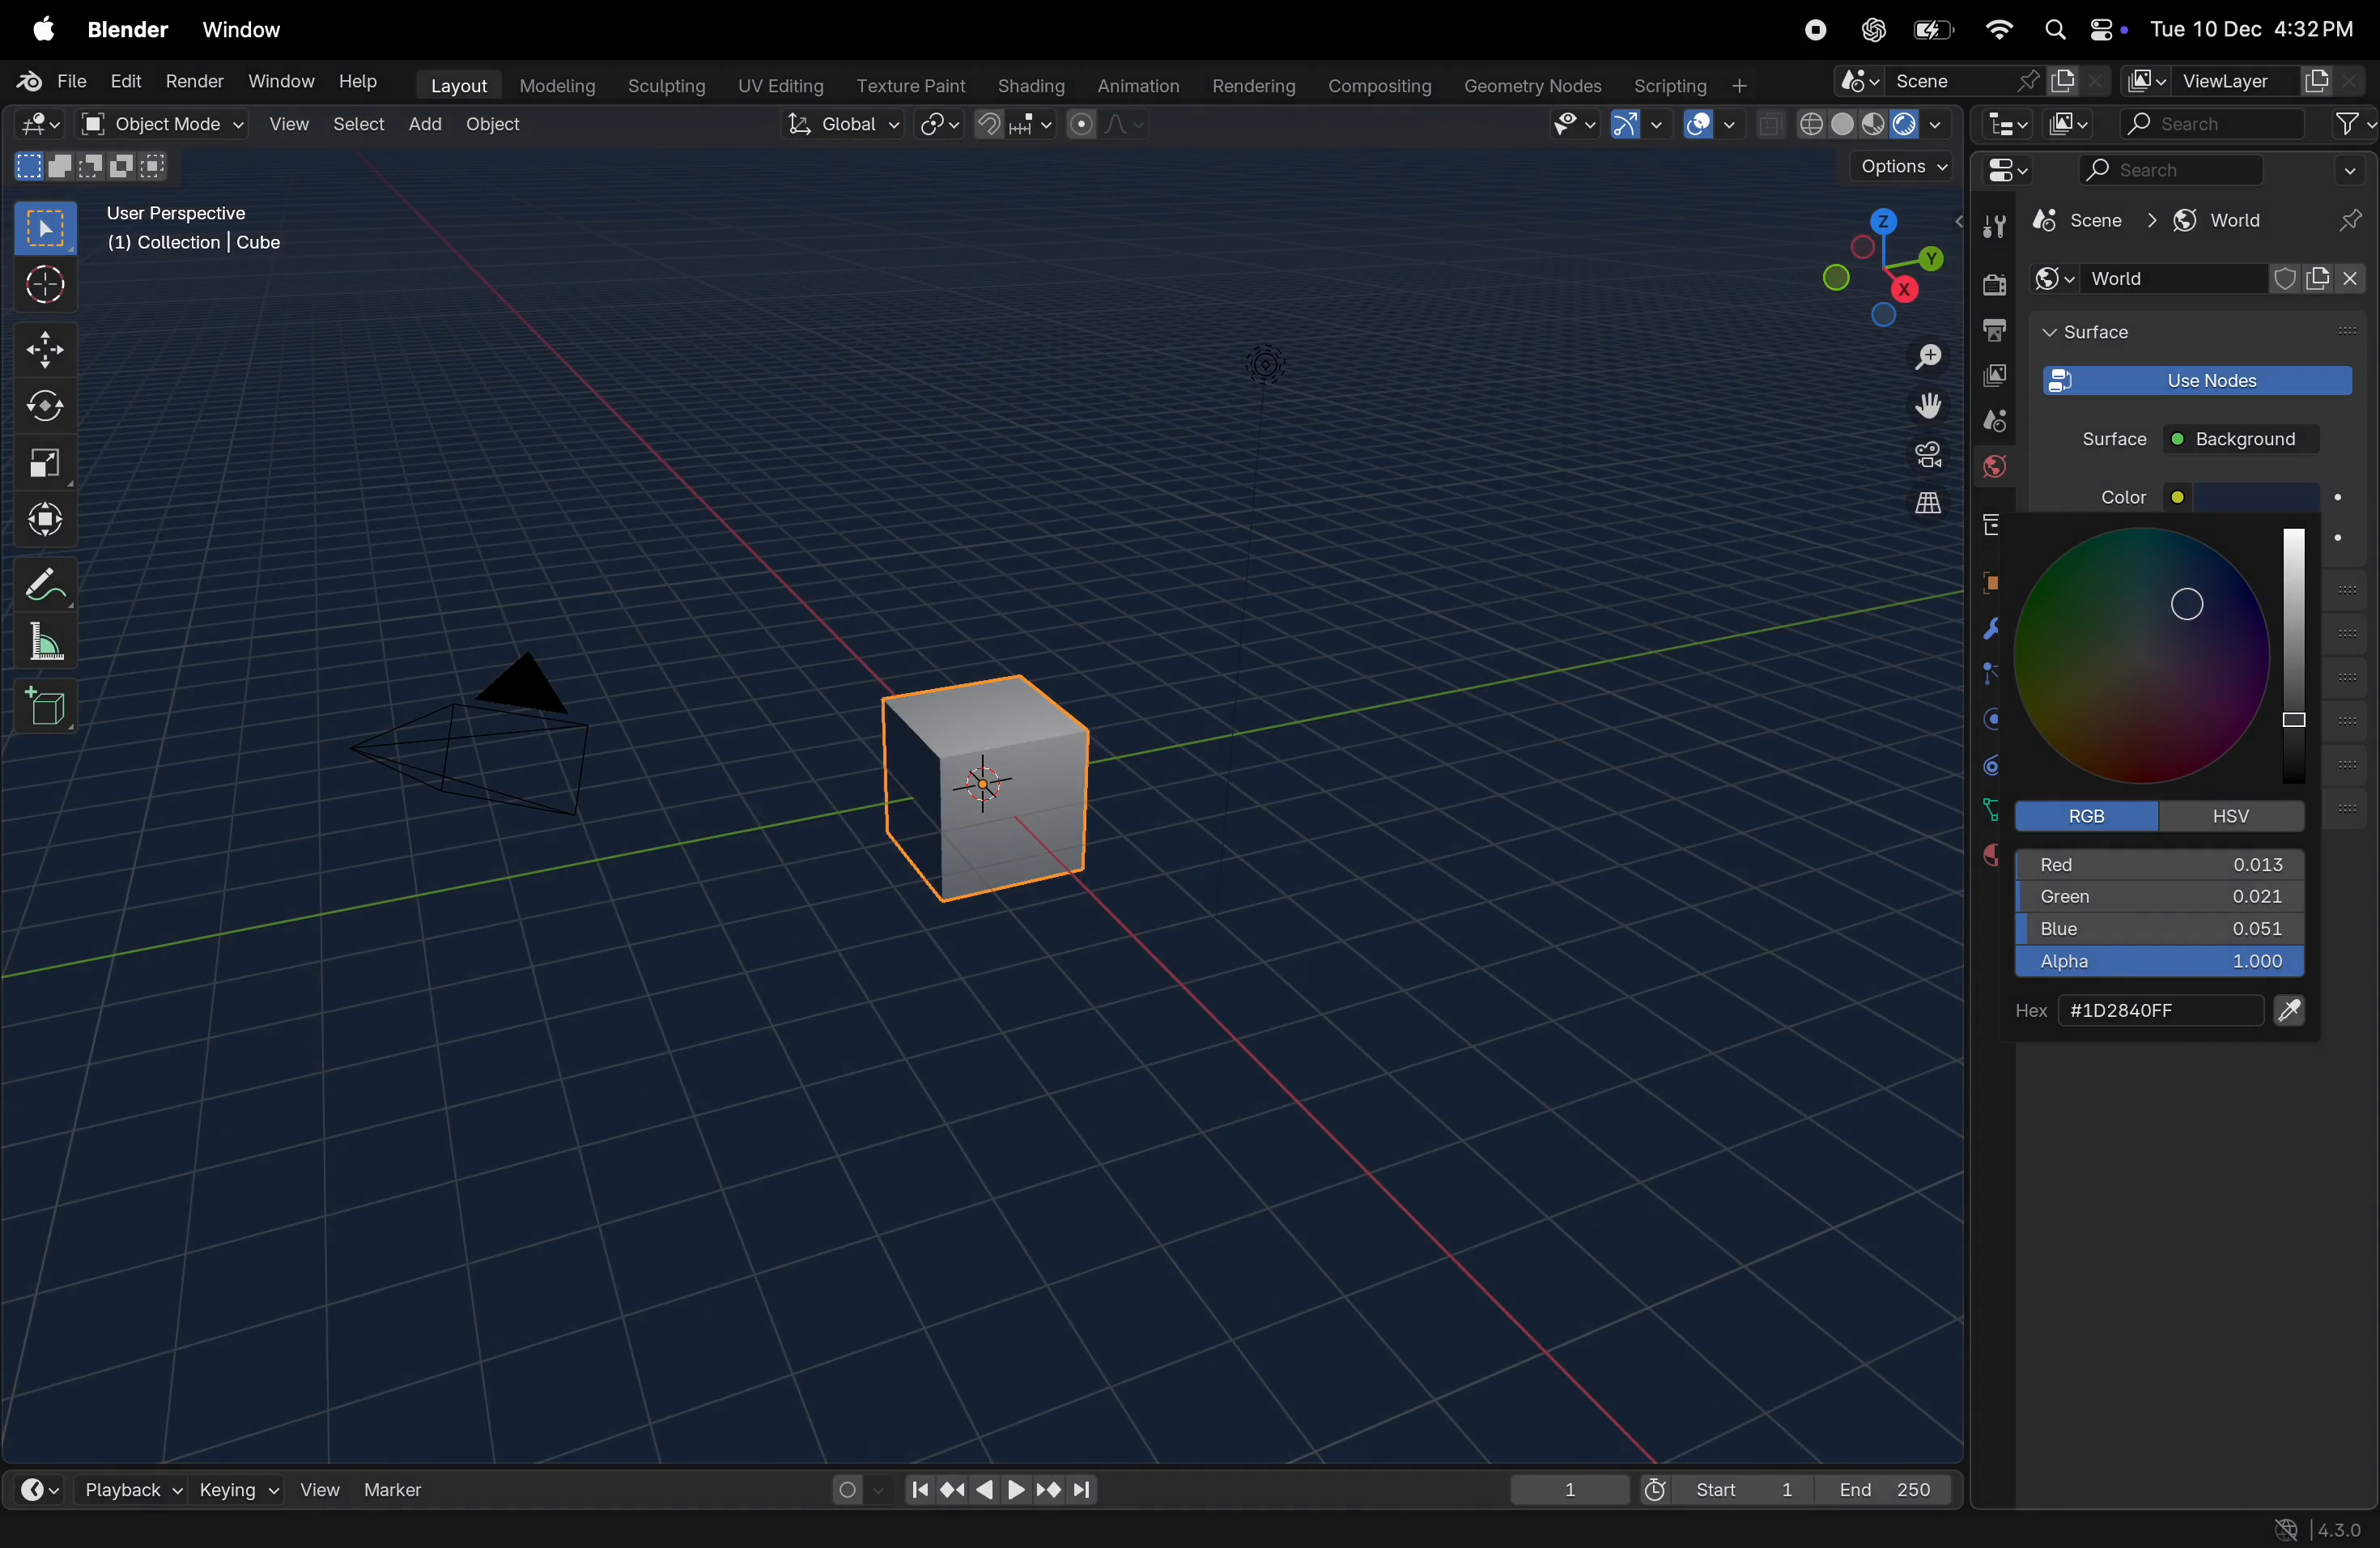 This screenshot has width=2380, height=1548. What do you see at coordinates (1000, 1487) in the screenshot?
I see `playback controls` at bounding box center [1000, 1487].